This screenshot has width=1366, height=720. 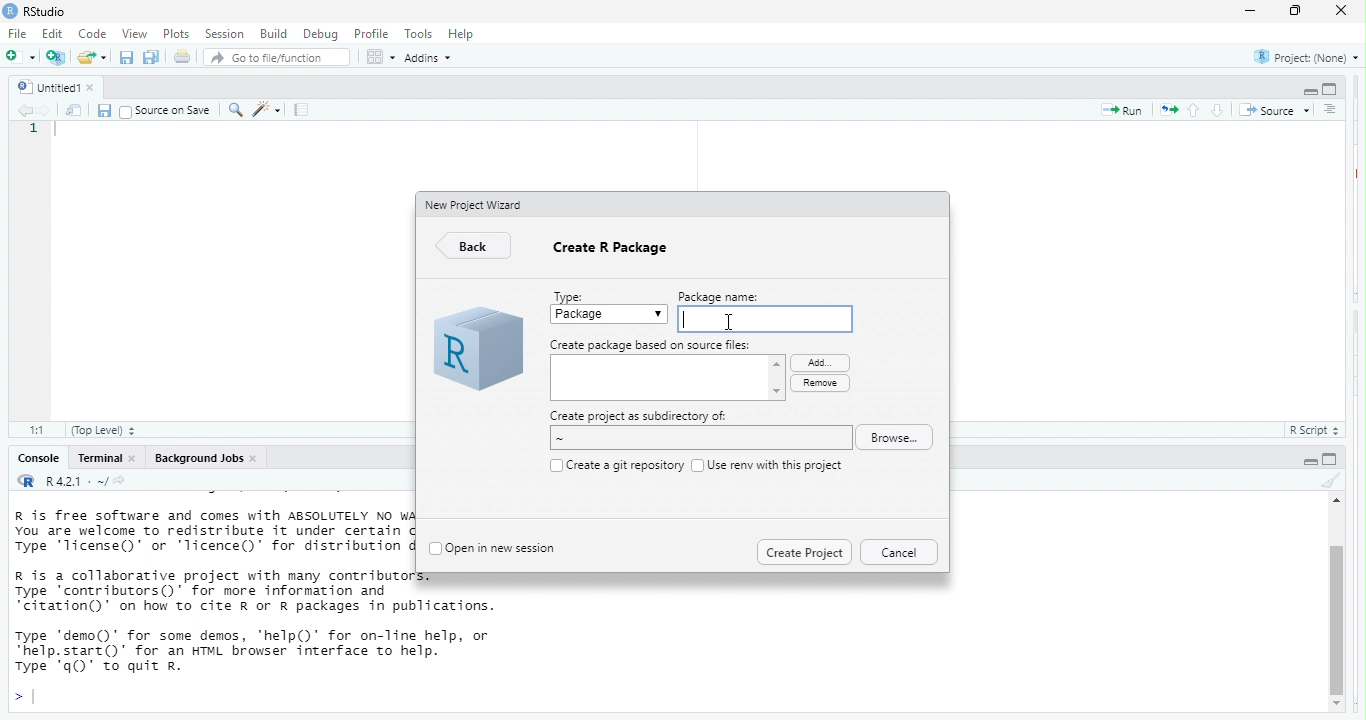 What do you see at coordinates (94, 35) in the screenshot?
I see `code` at bounding box center [94, 35].